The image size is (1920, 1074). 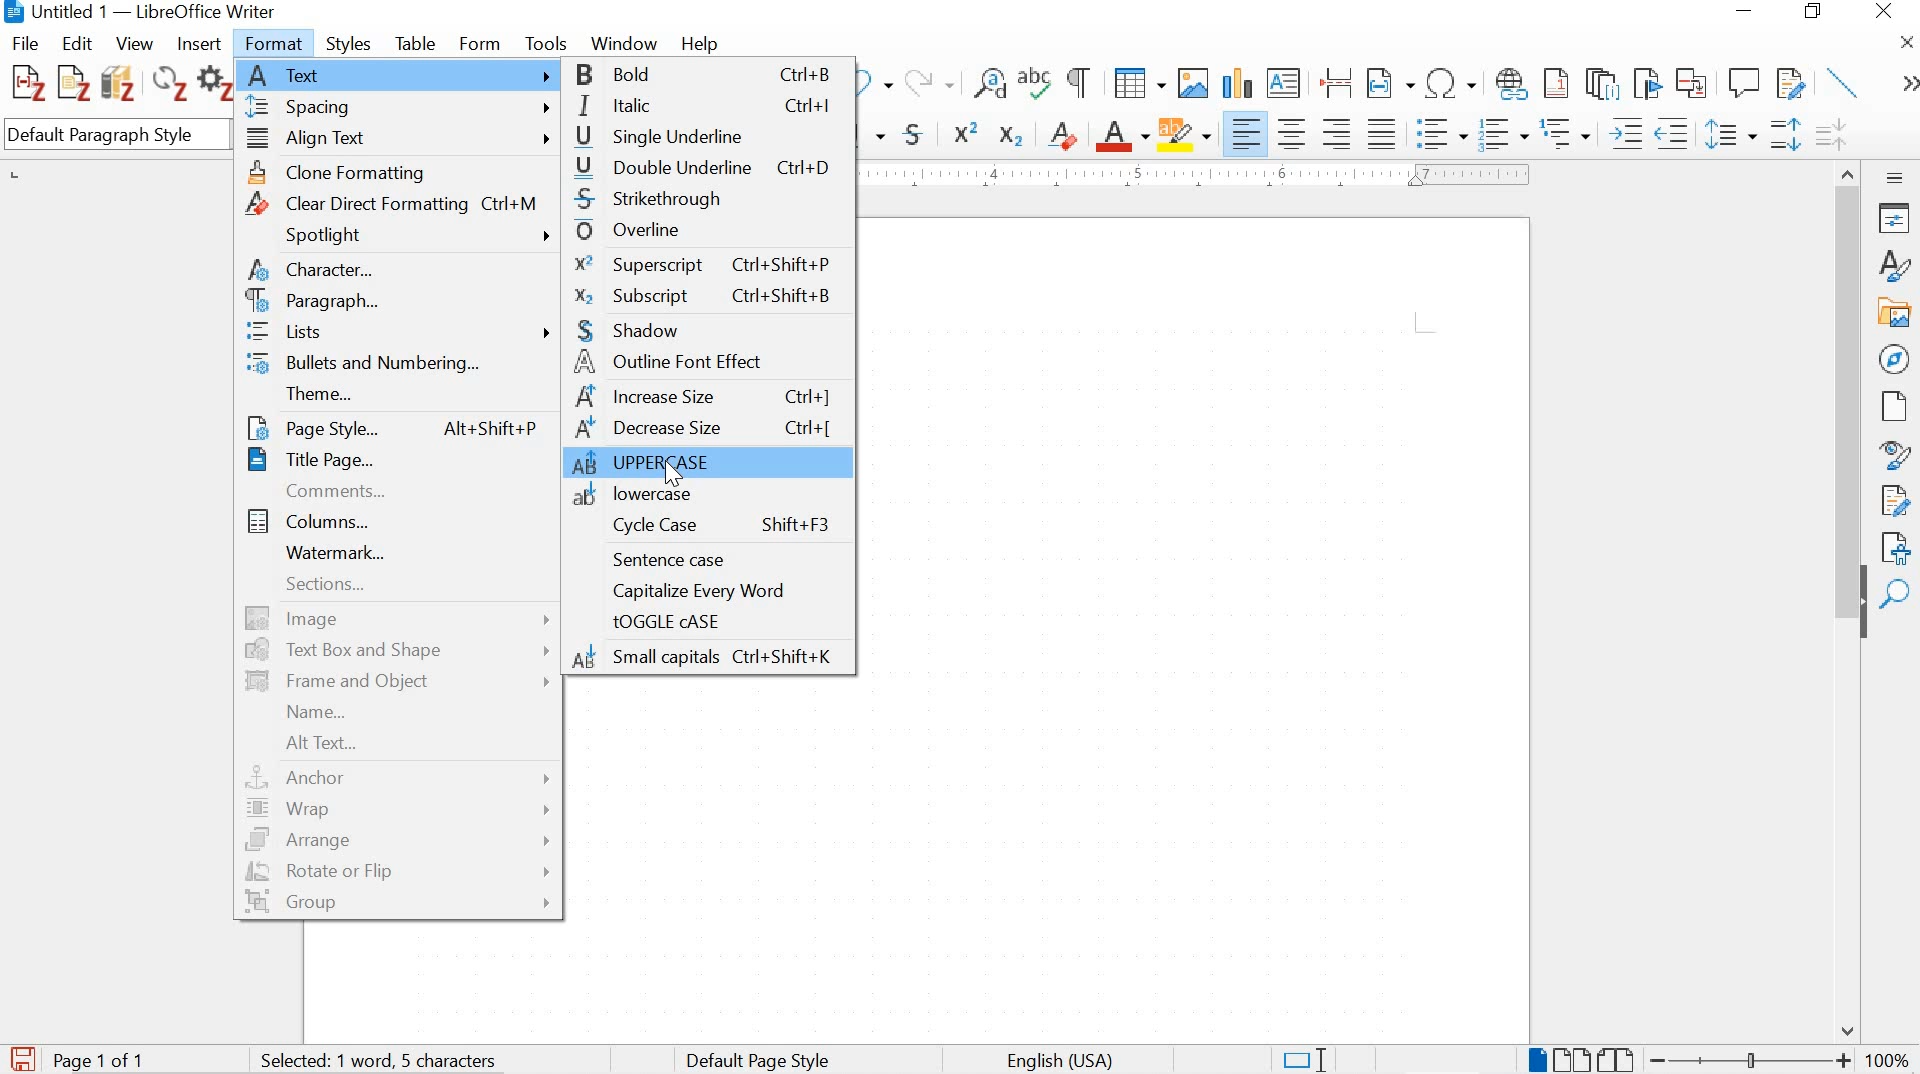 What do you see at coordinates (703, 263) in the screenshot?
I see `superscript` at bounding box center [703, 263].